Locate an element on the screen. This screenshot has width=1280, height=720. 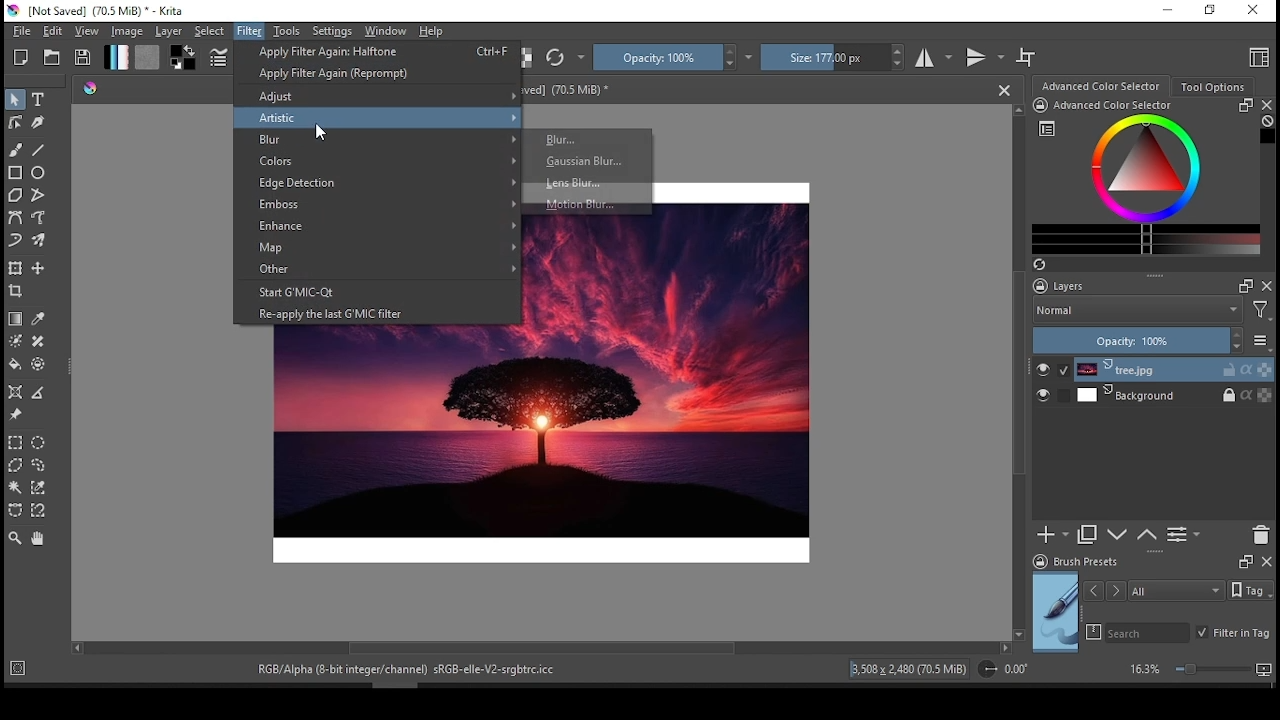
 ellipse selection tool is located at coordinates (38, 442).